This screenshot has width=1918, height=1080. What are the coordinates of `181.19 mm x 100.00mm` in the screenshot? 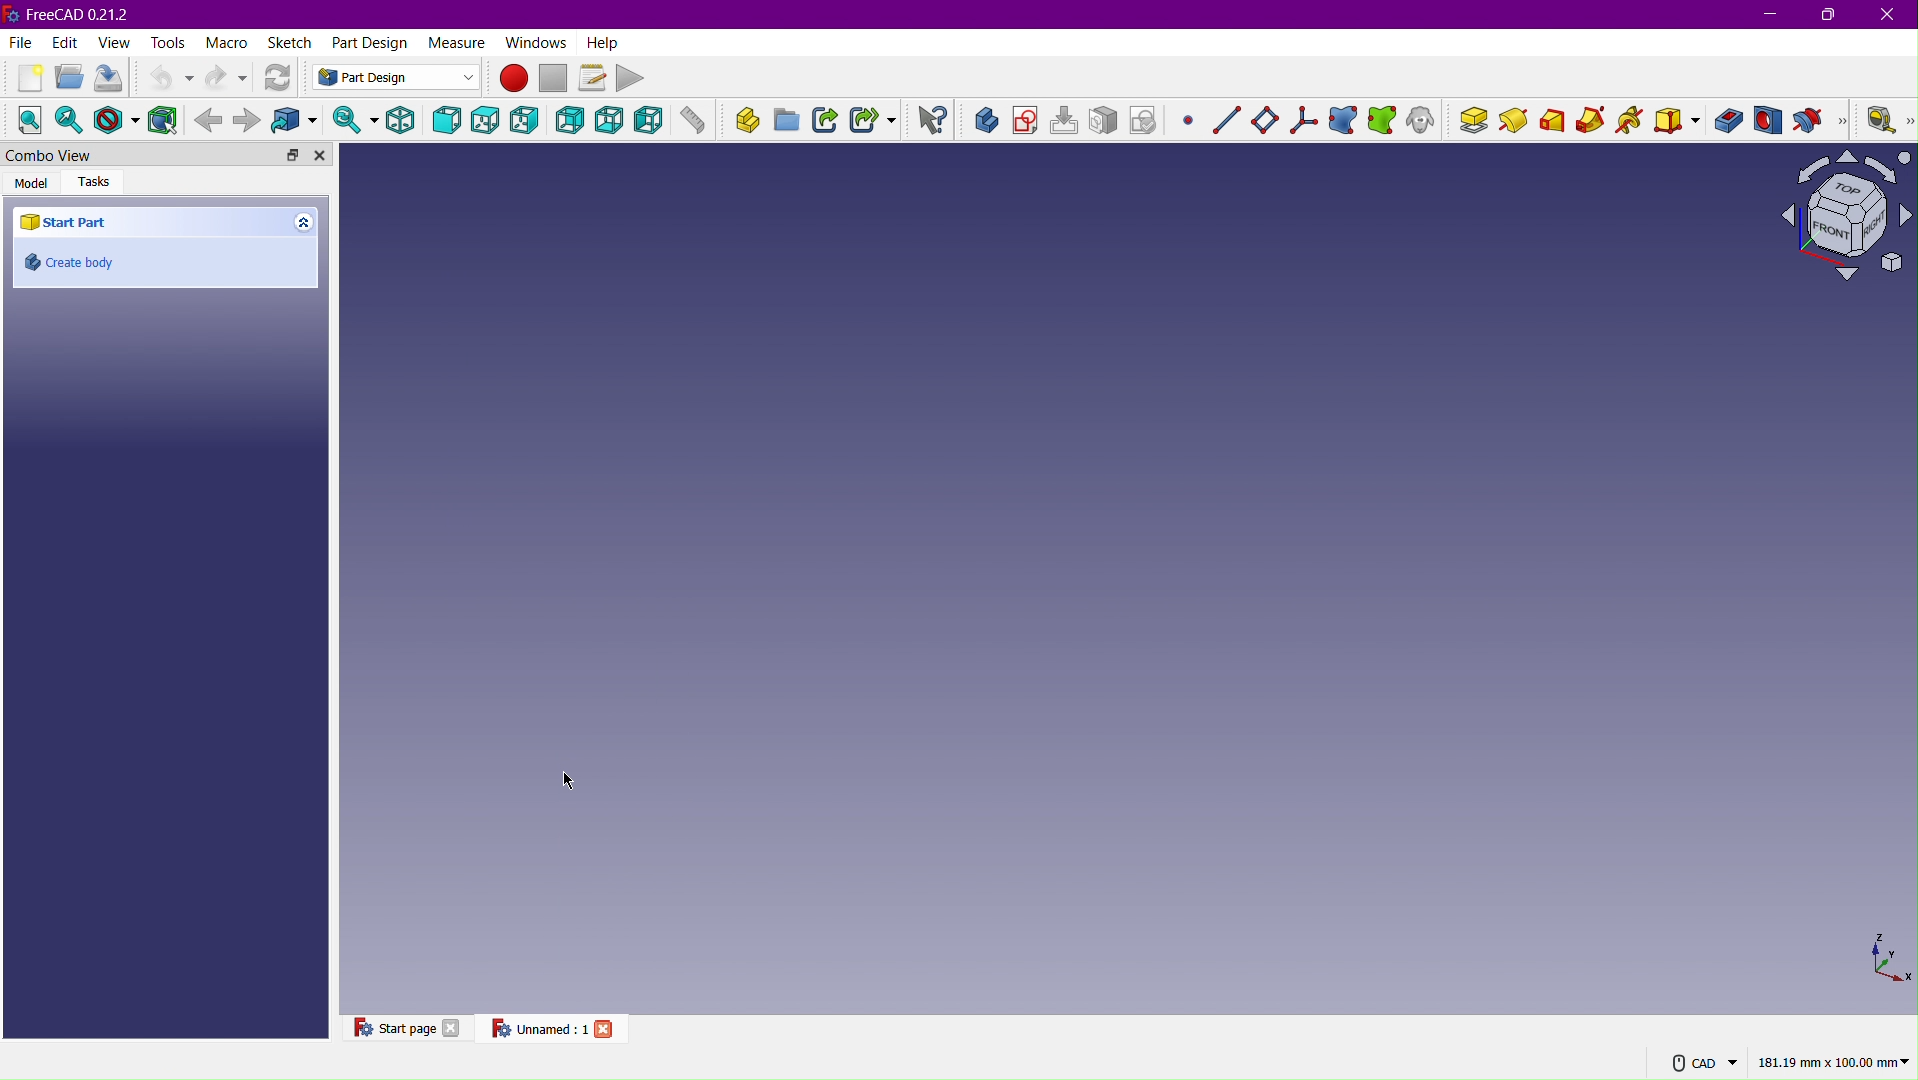 It's located at (1834, 1062).